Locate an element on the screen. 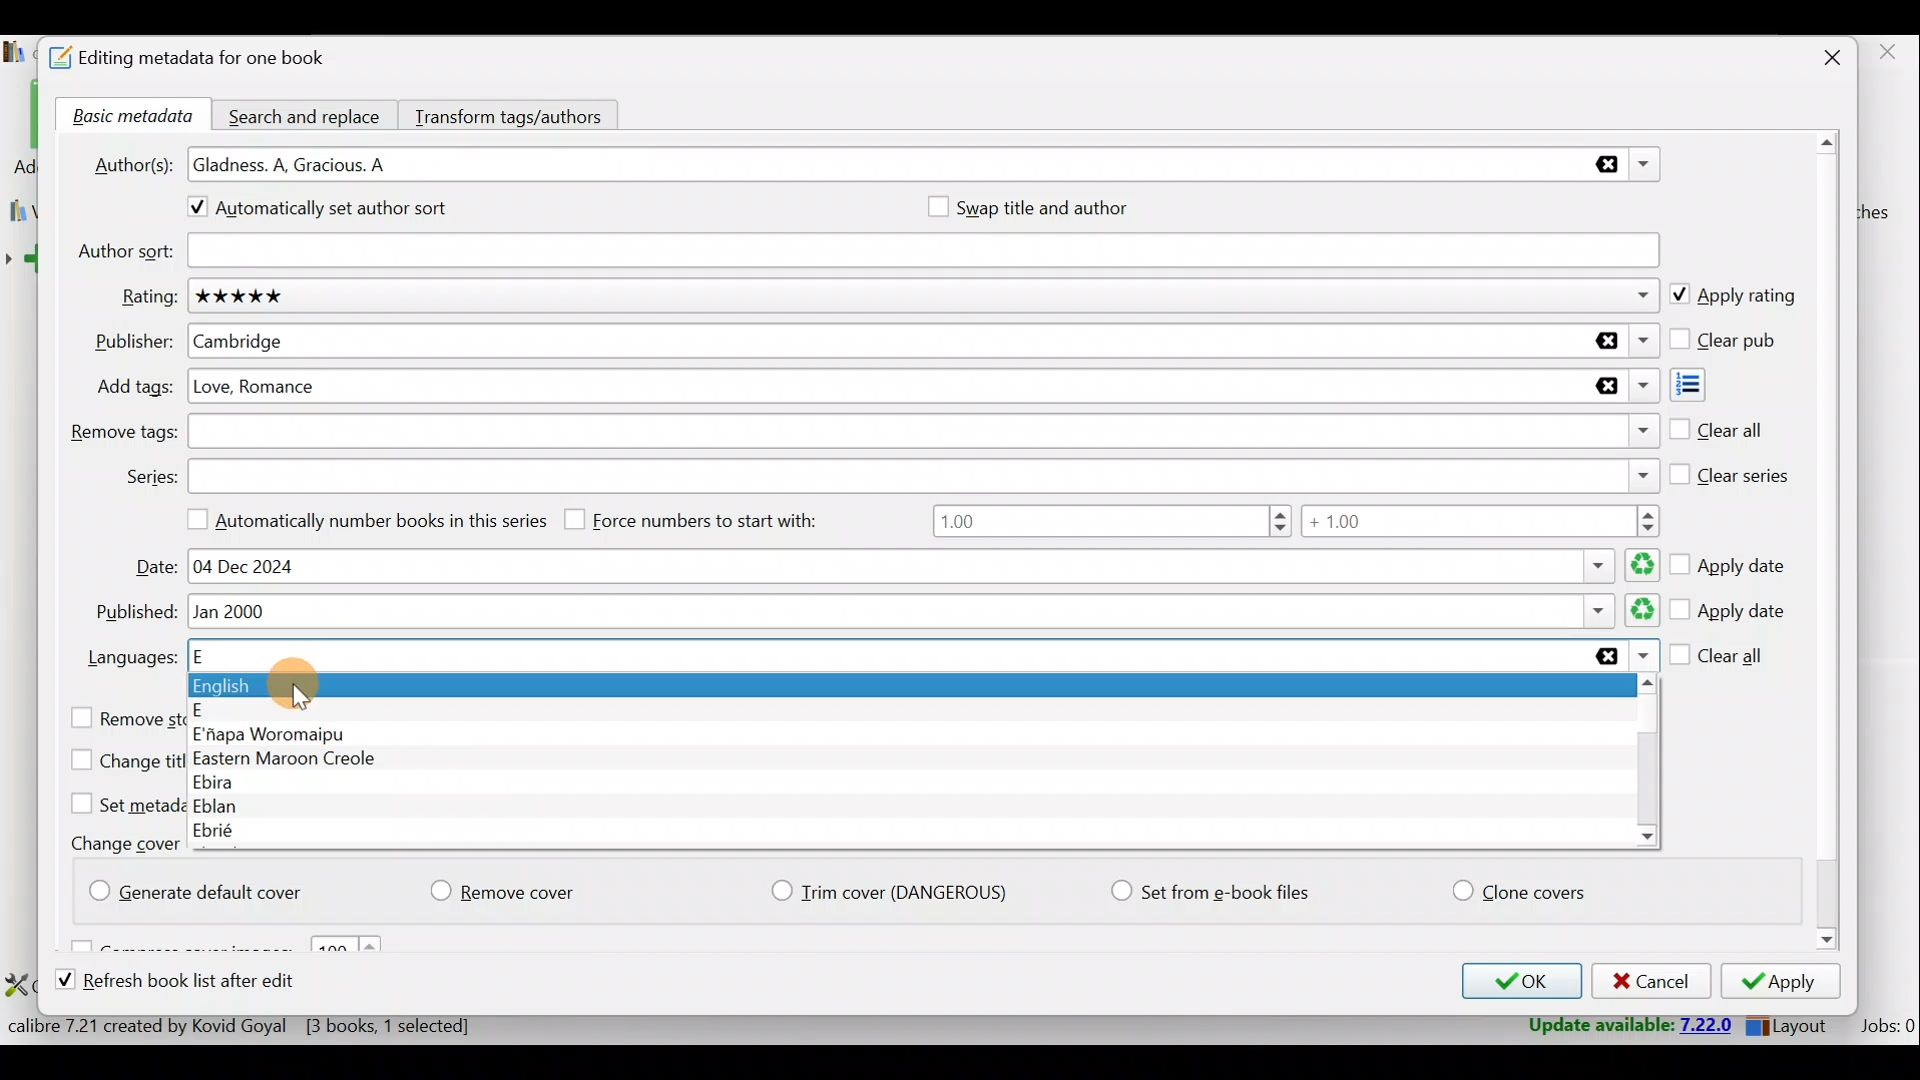 The height and width of the screenshot is (1080, 1920). Add tags is located at coordinates (920, 387).